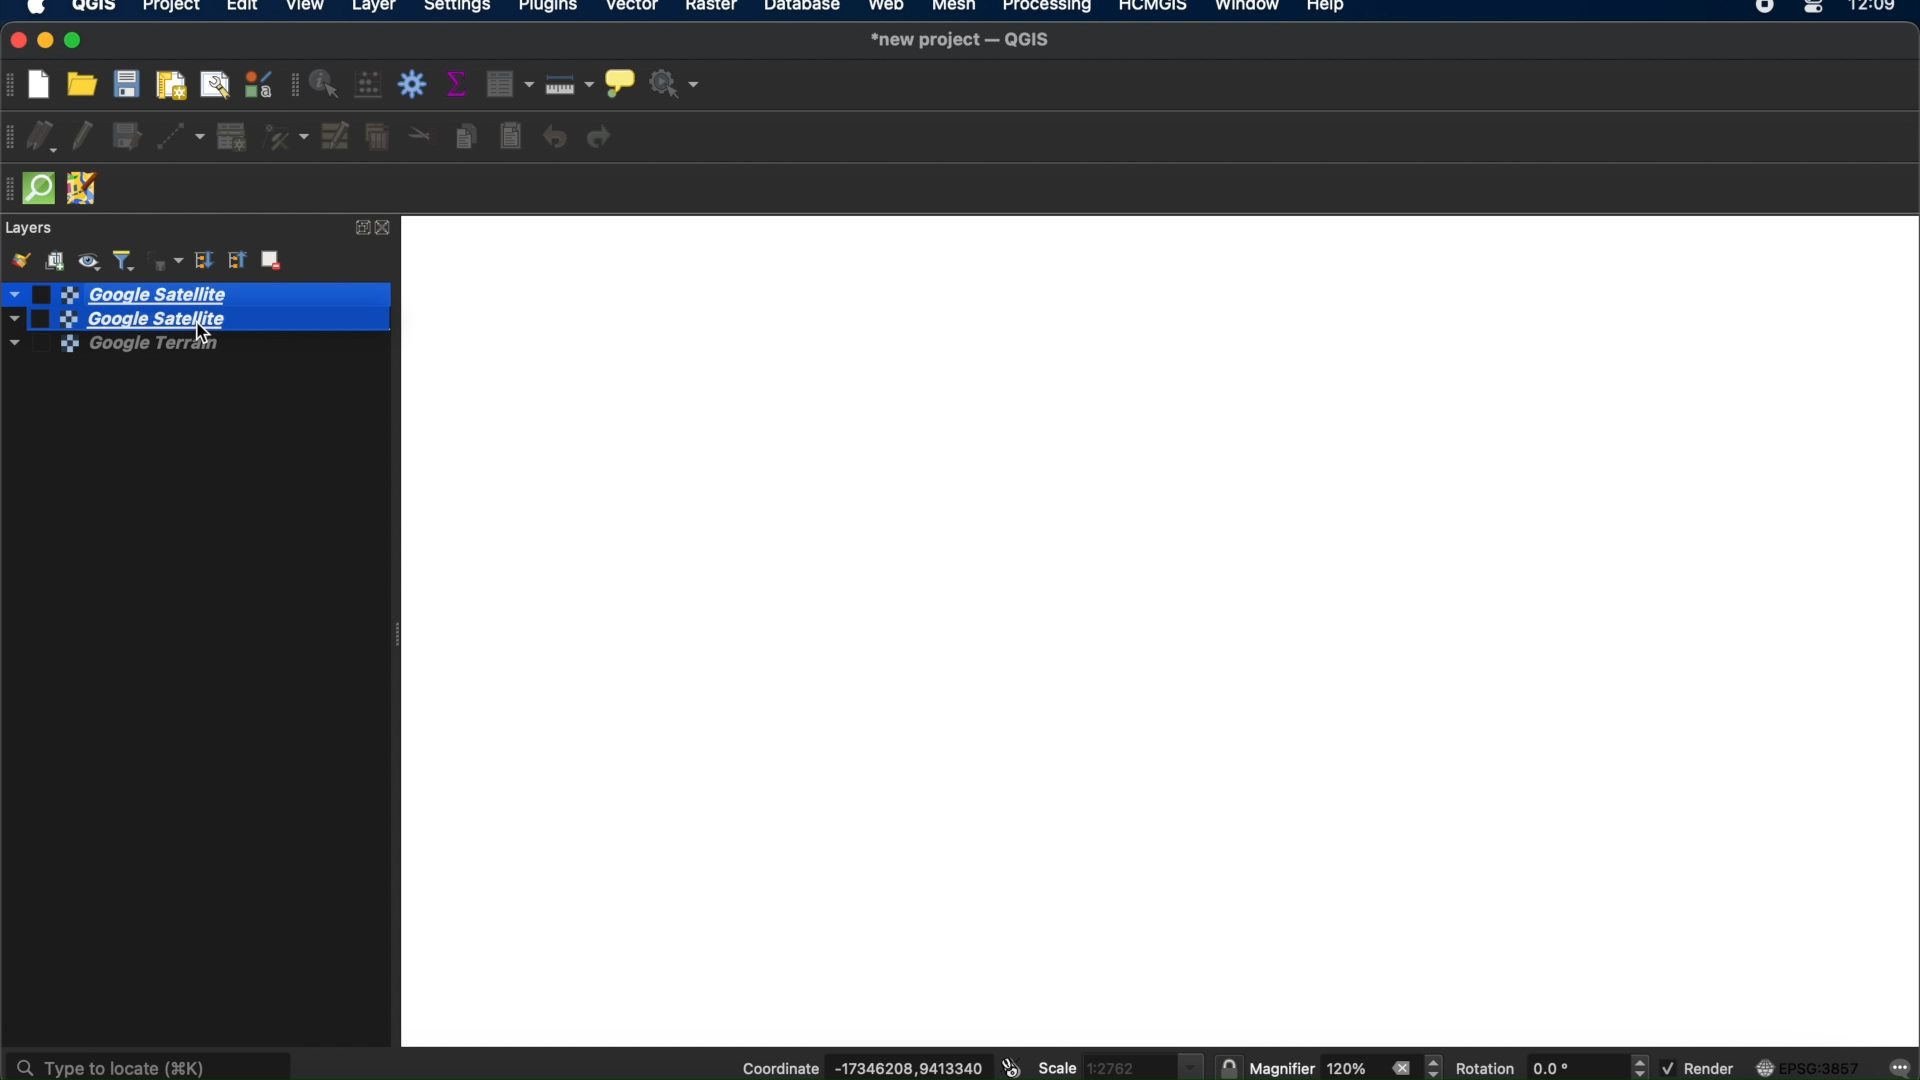 Image resolution: width=1920 pixels, height=1080 pixels. Describe the element at coordinates (327, 84) in the screenshot. I see `identify features` at that location.